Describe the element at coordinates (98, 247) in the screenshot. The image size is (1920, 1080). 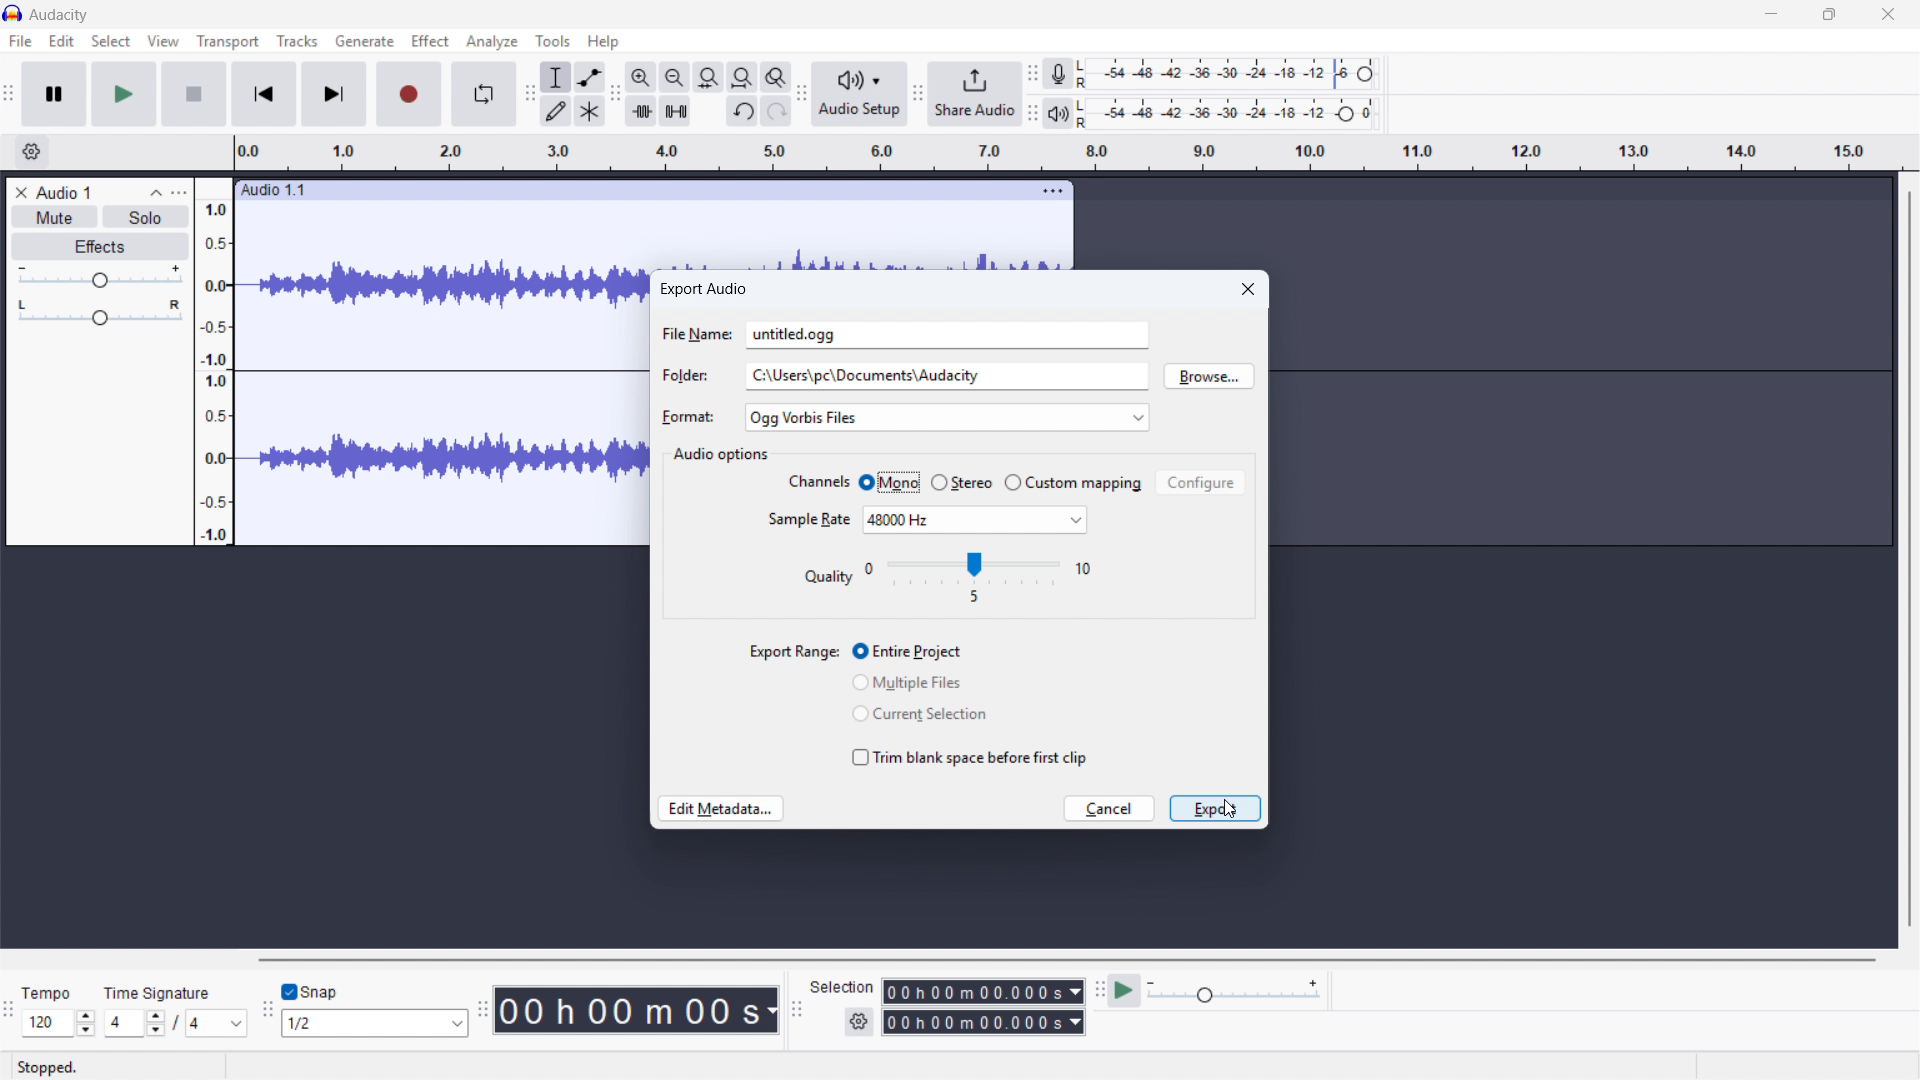
I see `Effects ` at that location.